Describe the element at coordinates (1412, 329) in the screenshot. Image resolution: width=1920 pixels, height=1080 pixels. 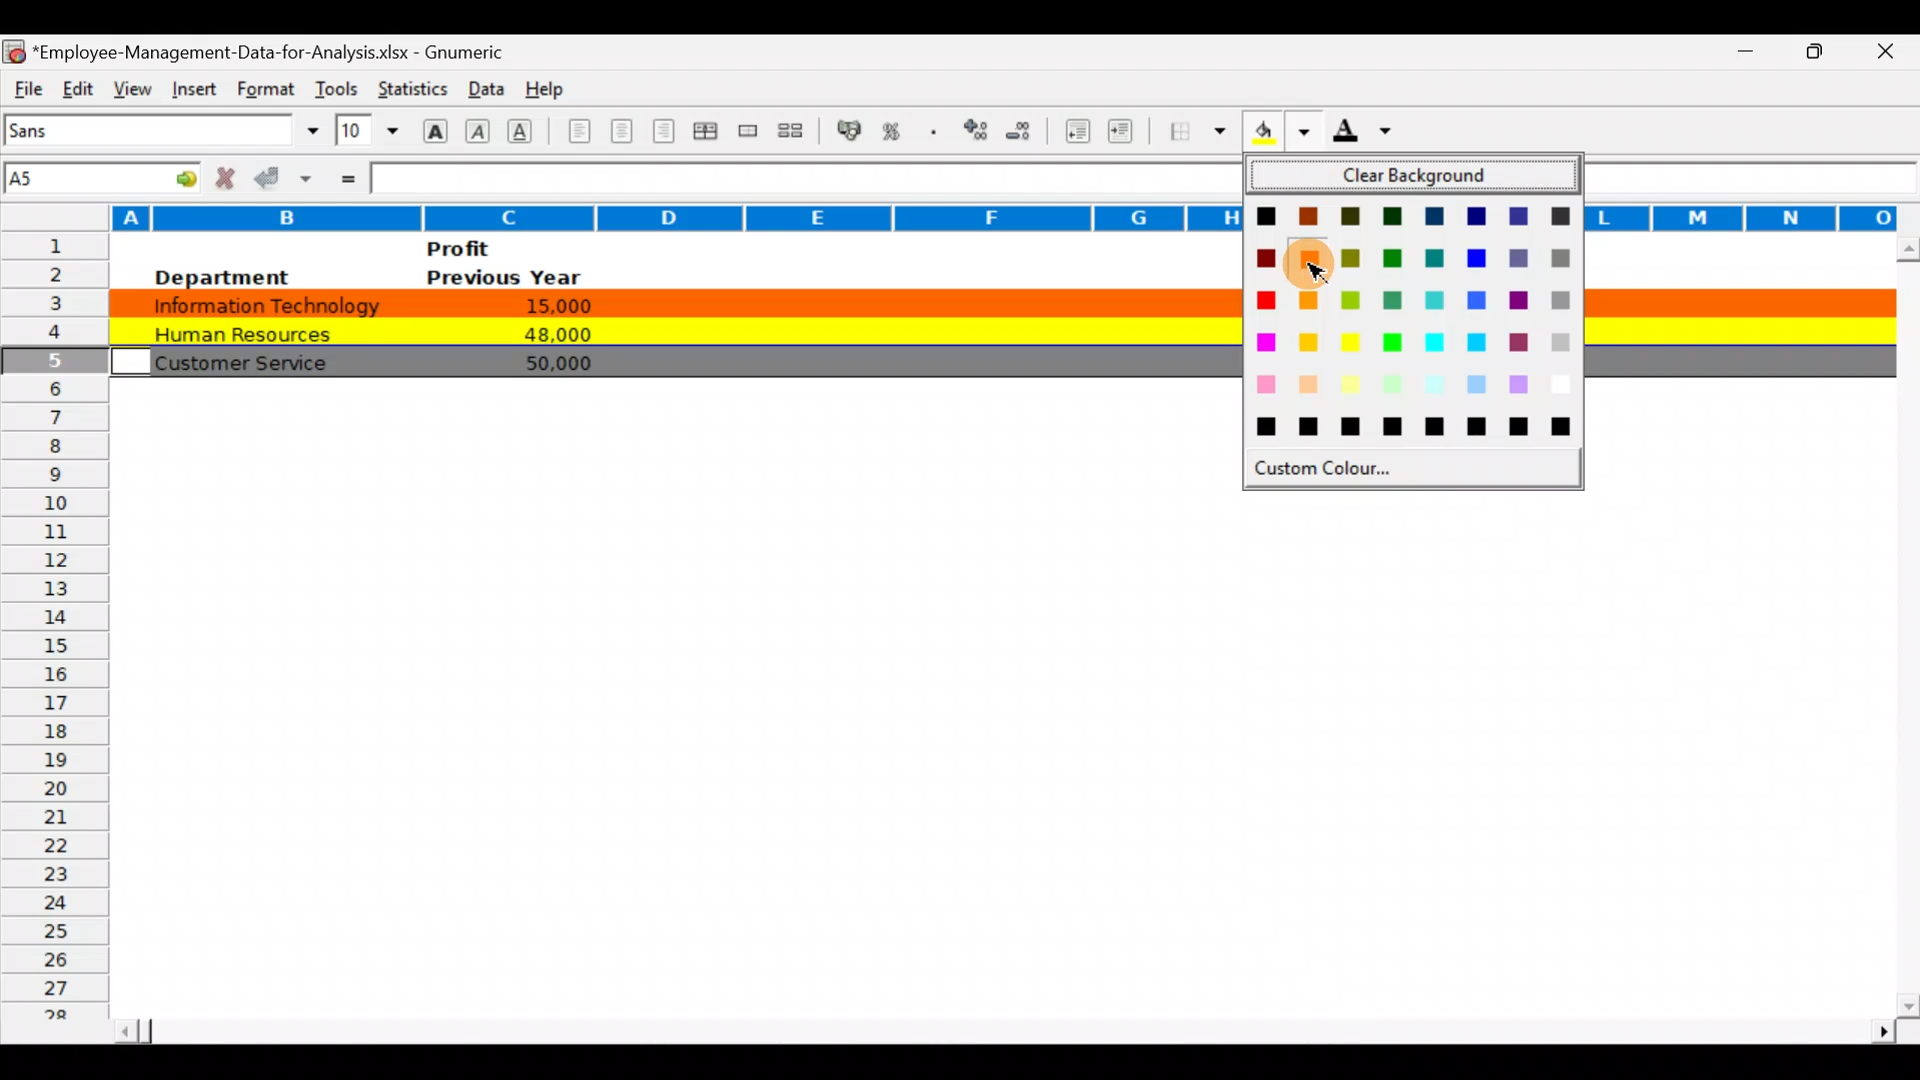
I see `Color palette` at that location.